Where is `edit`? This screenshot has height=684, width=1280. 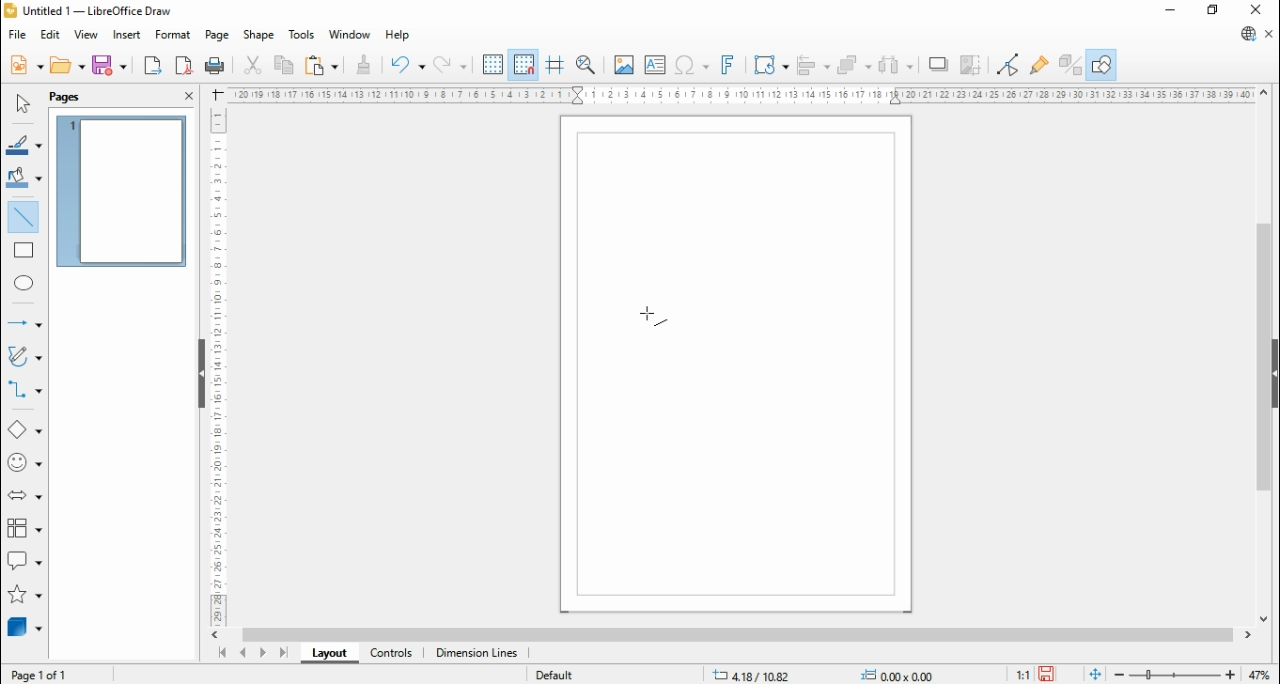 edit is located at coordinates (50, 36).